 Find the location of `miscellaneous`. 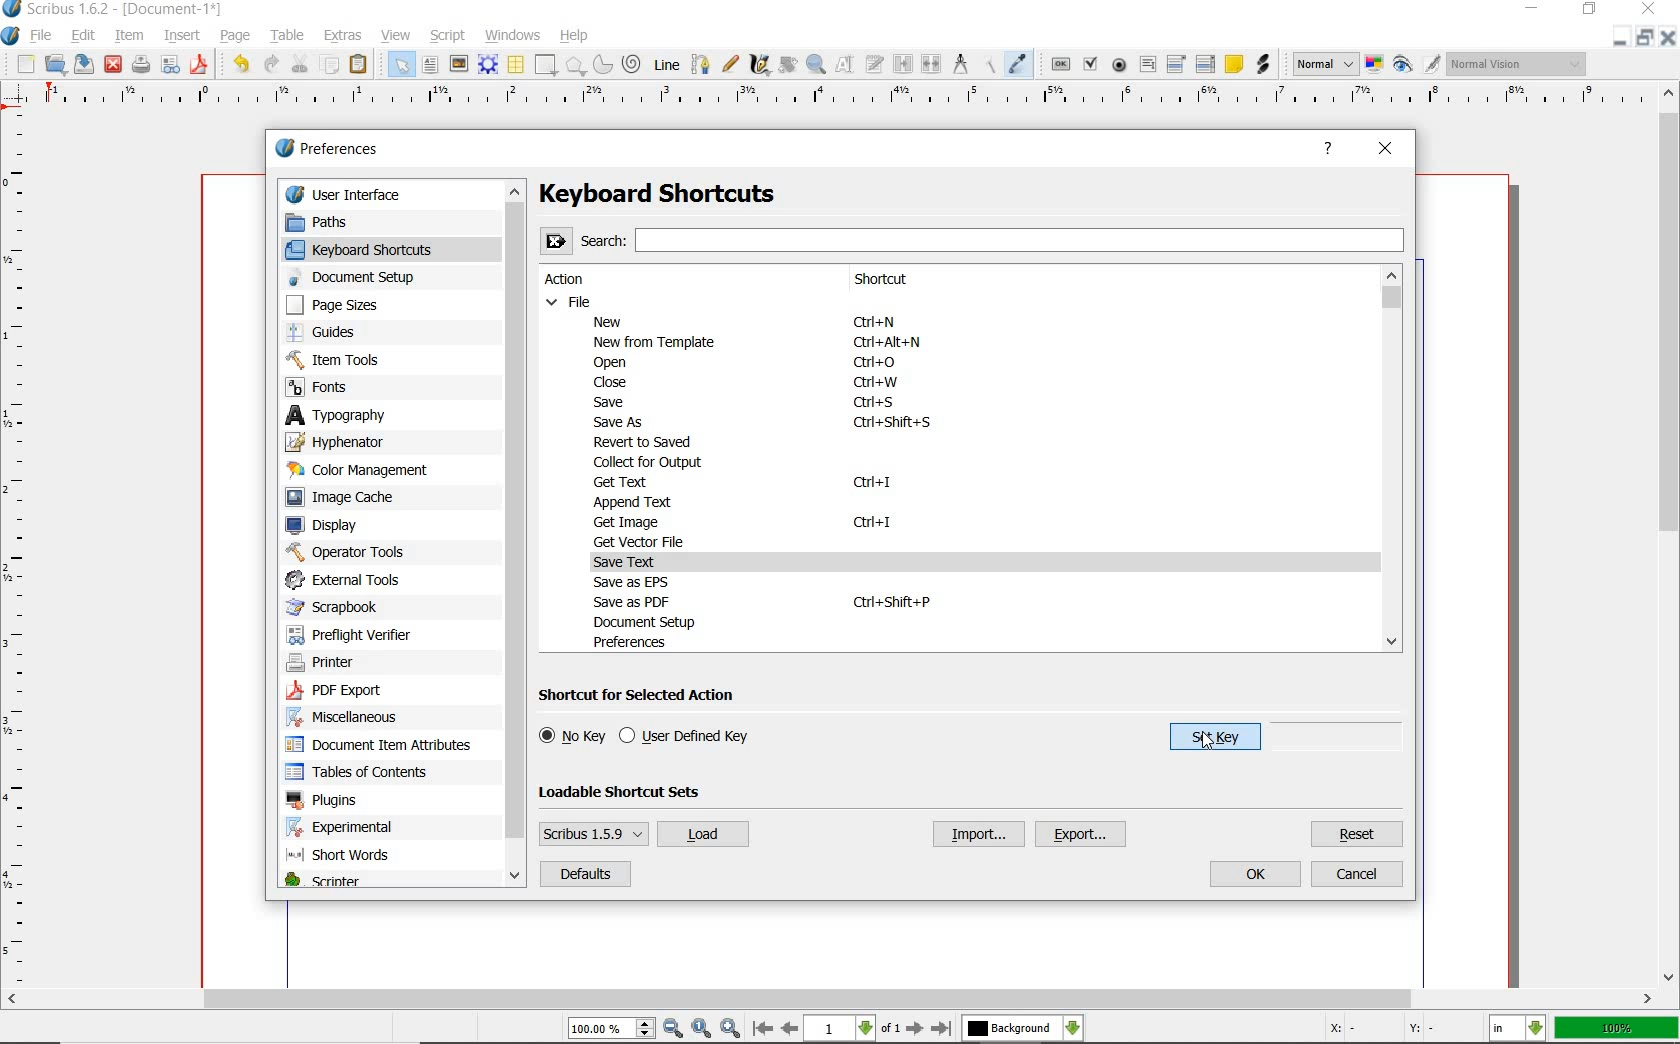

miscellaneous is located at coordinates (351, 720).